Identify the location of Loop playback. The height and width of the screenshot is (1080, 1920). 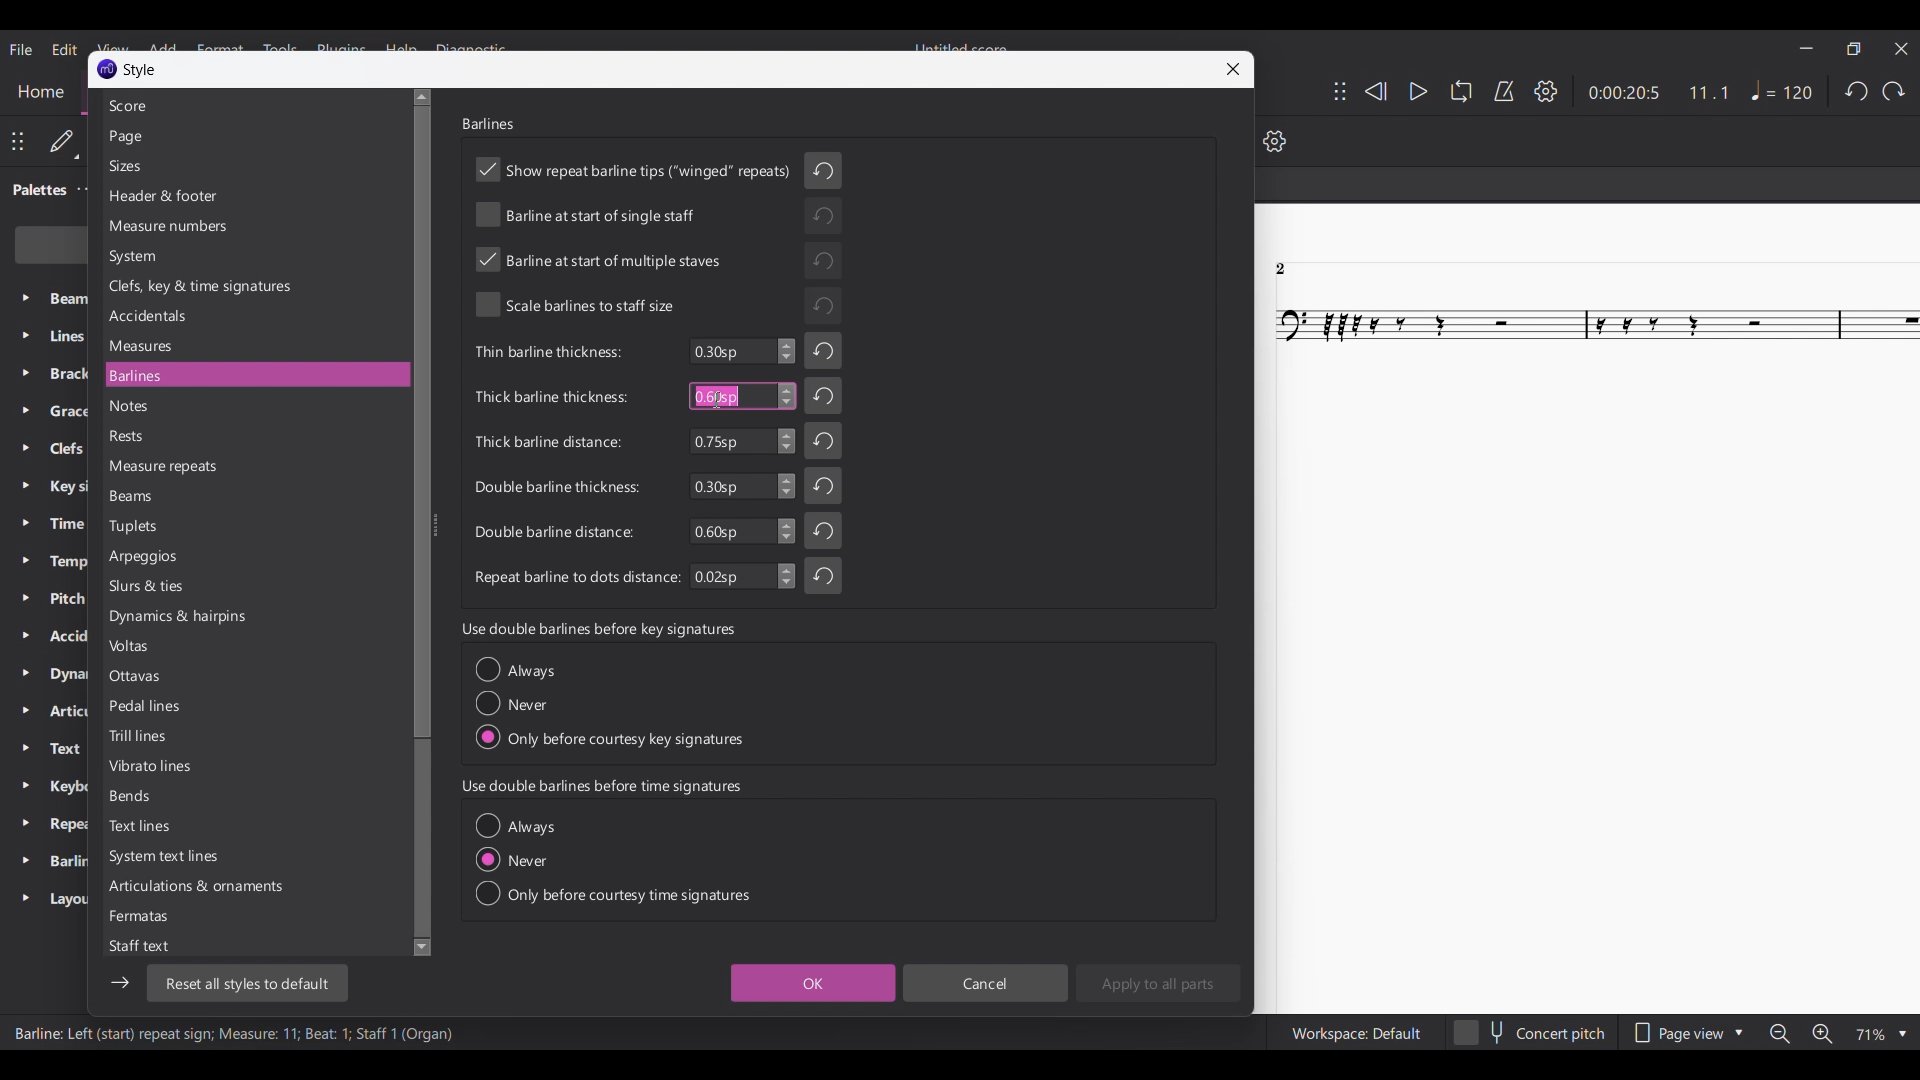
(1461, 91).